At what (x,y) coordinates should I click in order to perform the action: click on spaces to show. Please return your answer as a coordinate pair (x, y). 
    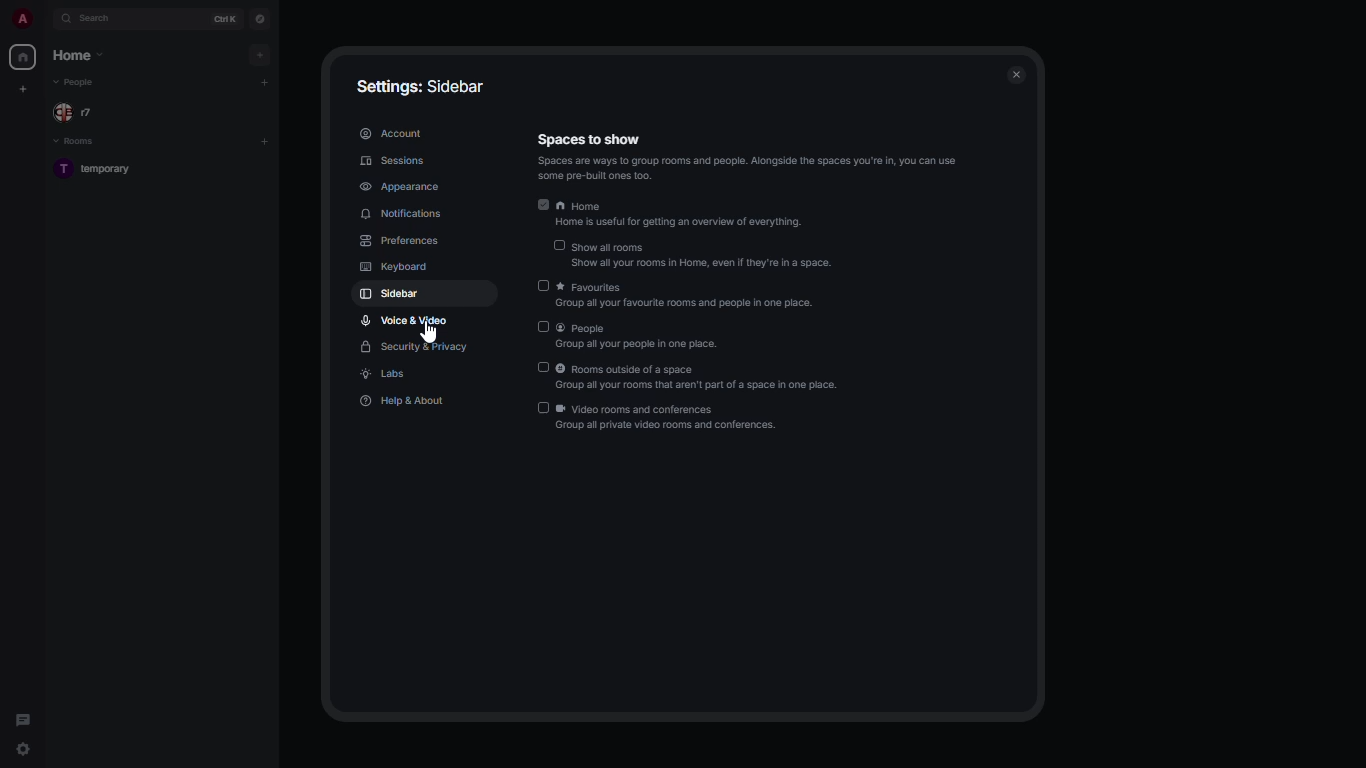
    Looking at the image, I should click on (749, 157).